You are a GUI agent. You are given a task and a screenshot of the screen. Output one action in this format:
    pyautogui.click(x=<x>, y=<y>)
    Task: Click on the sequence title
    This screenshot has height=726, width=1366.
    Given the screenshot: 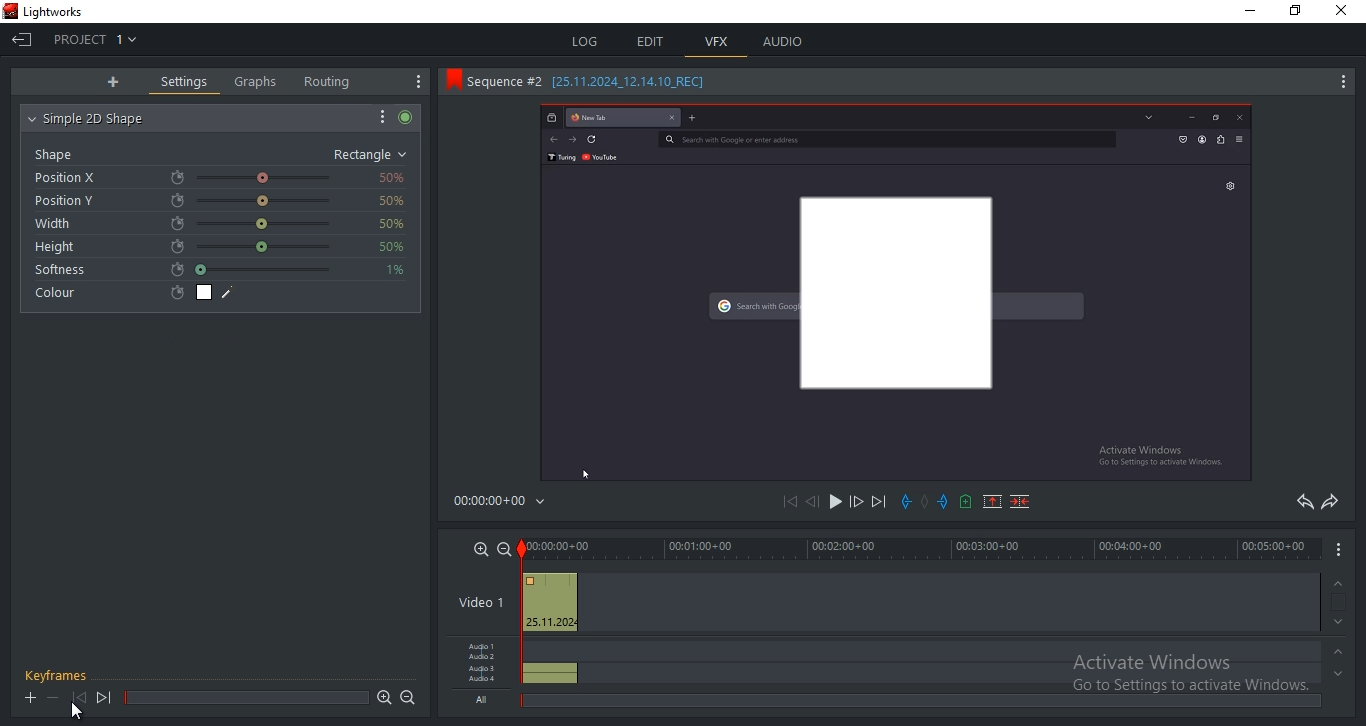 What is the action you would take?
    pyautogui.click(x=582, y=79)
    